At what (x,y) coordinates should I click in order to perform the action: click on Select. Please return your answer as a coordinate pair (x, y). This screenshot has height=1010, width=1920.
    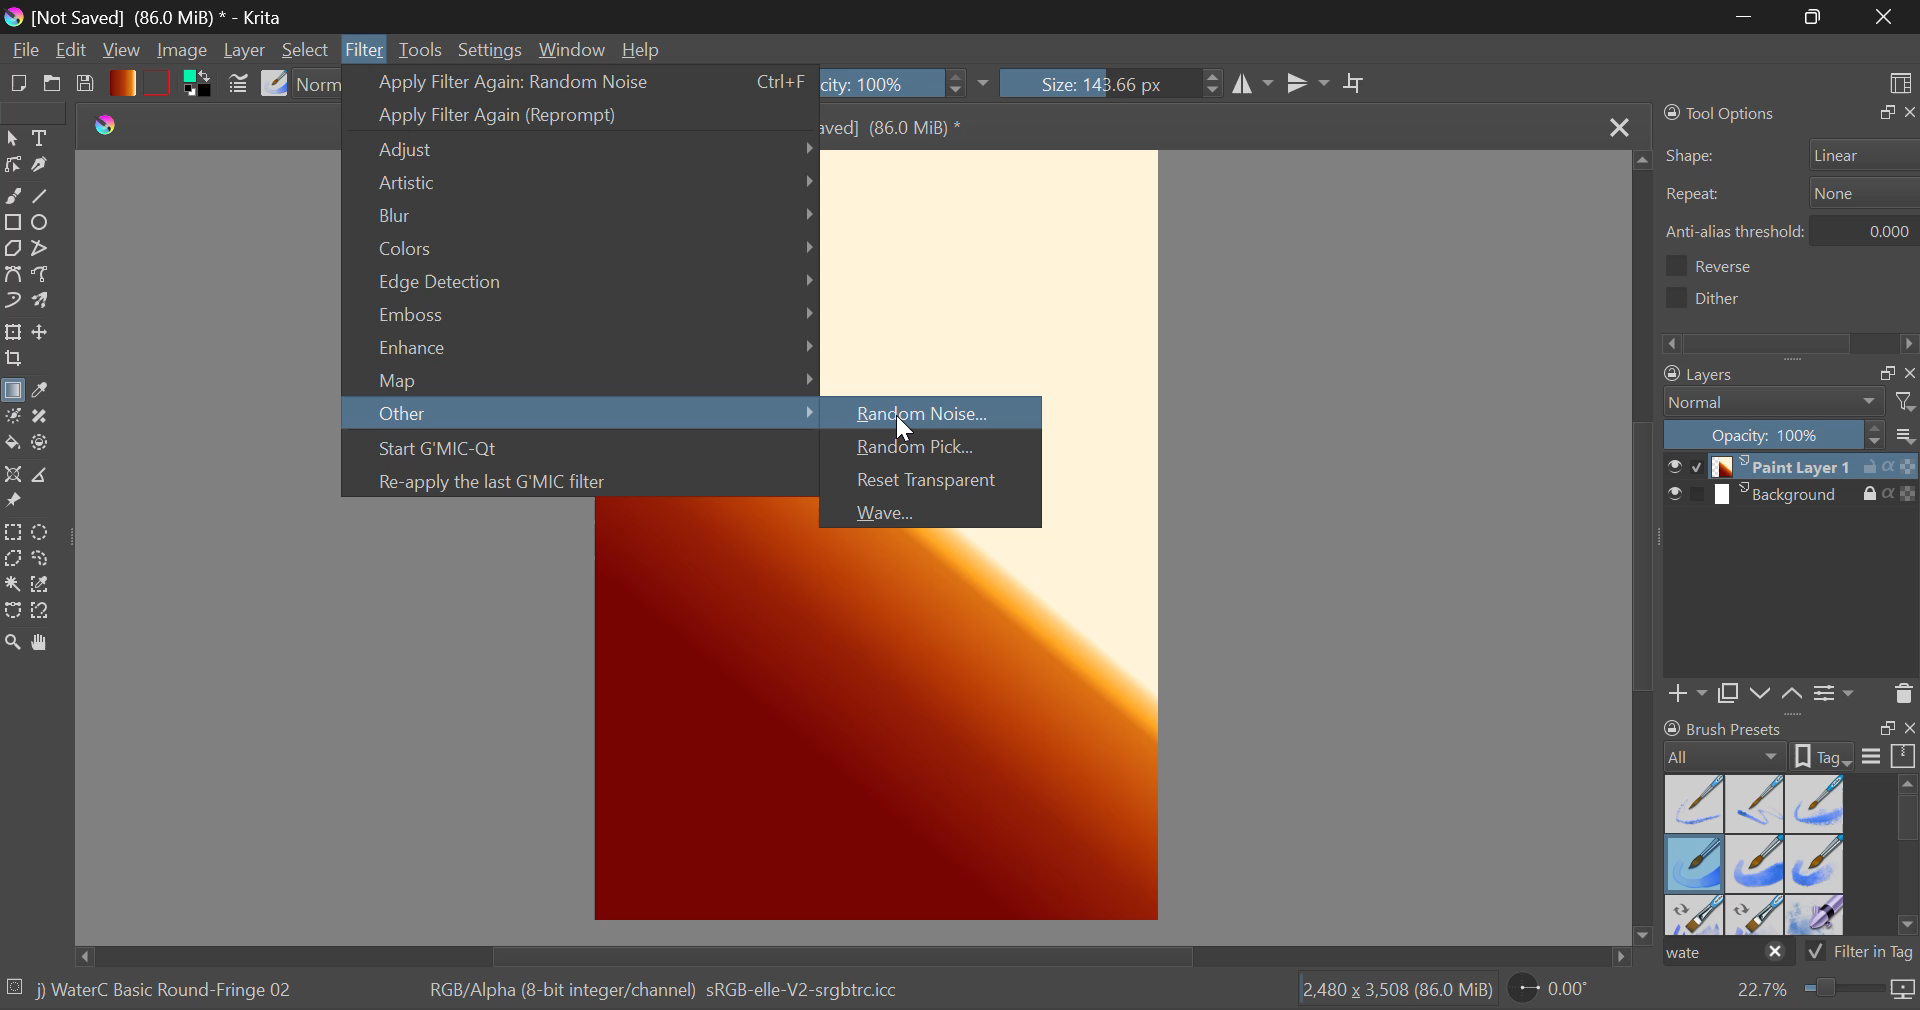
    Looking at the image, I should click on (305, 48).